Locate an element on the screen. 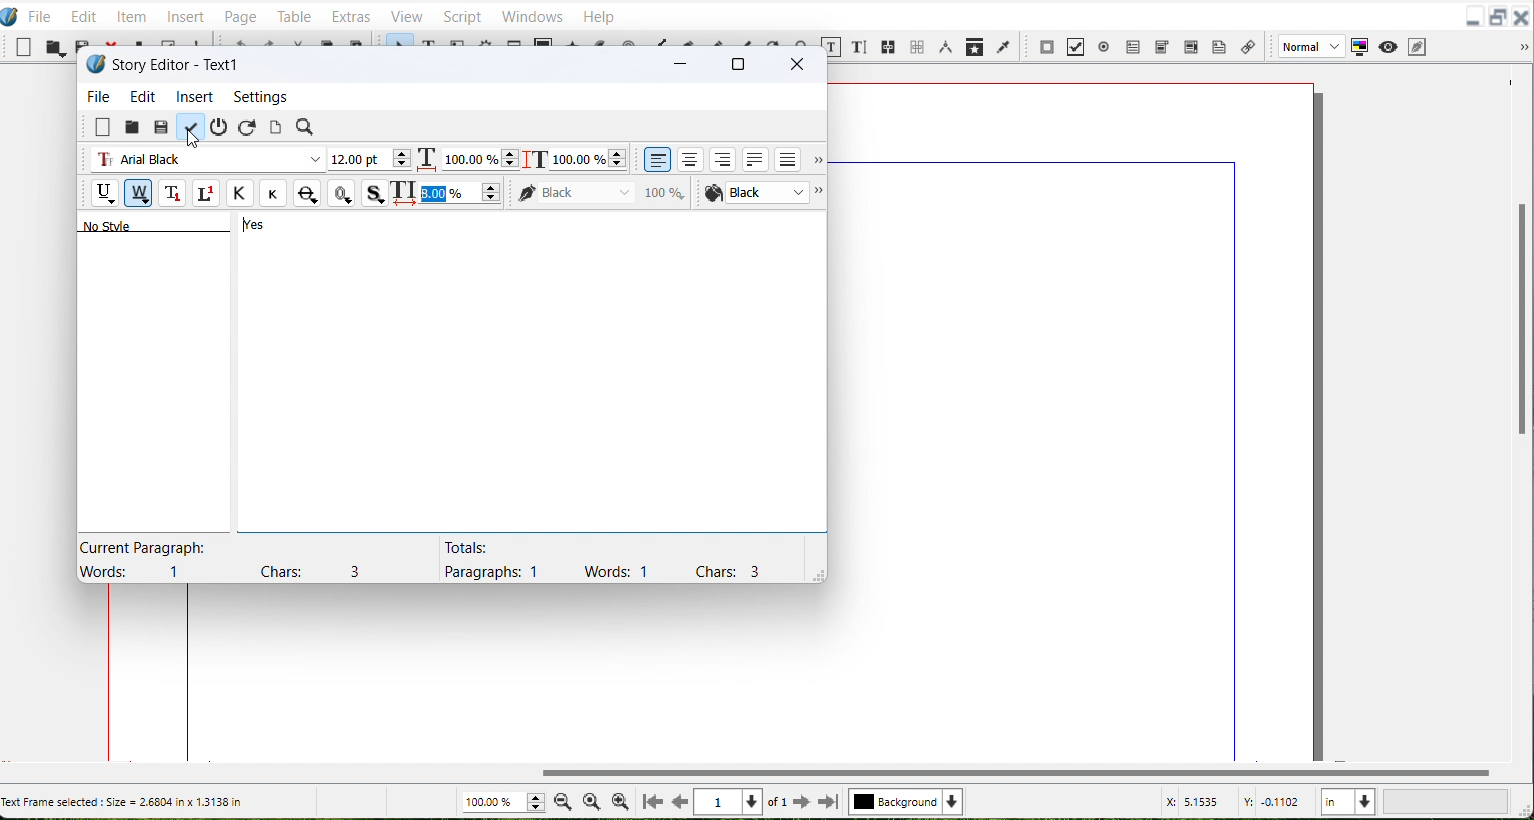 The width and height of the screenshot is (1534, 820). Edit is located at coordinates (83, 14).